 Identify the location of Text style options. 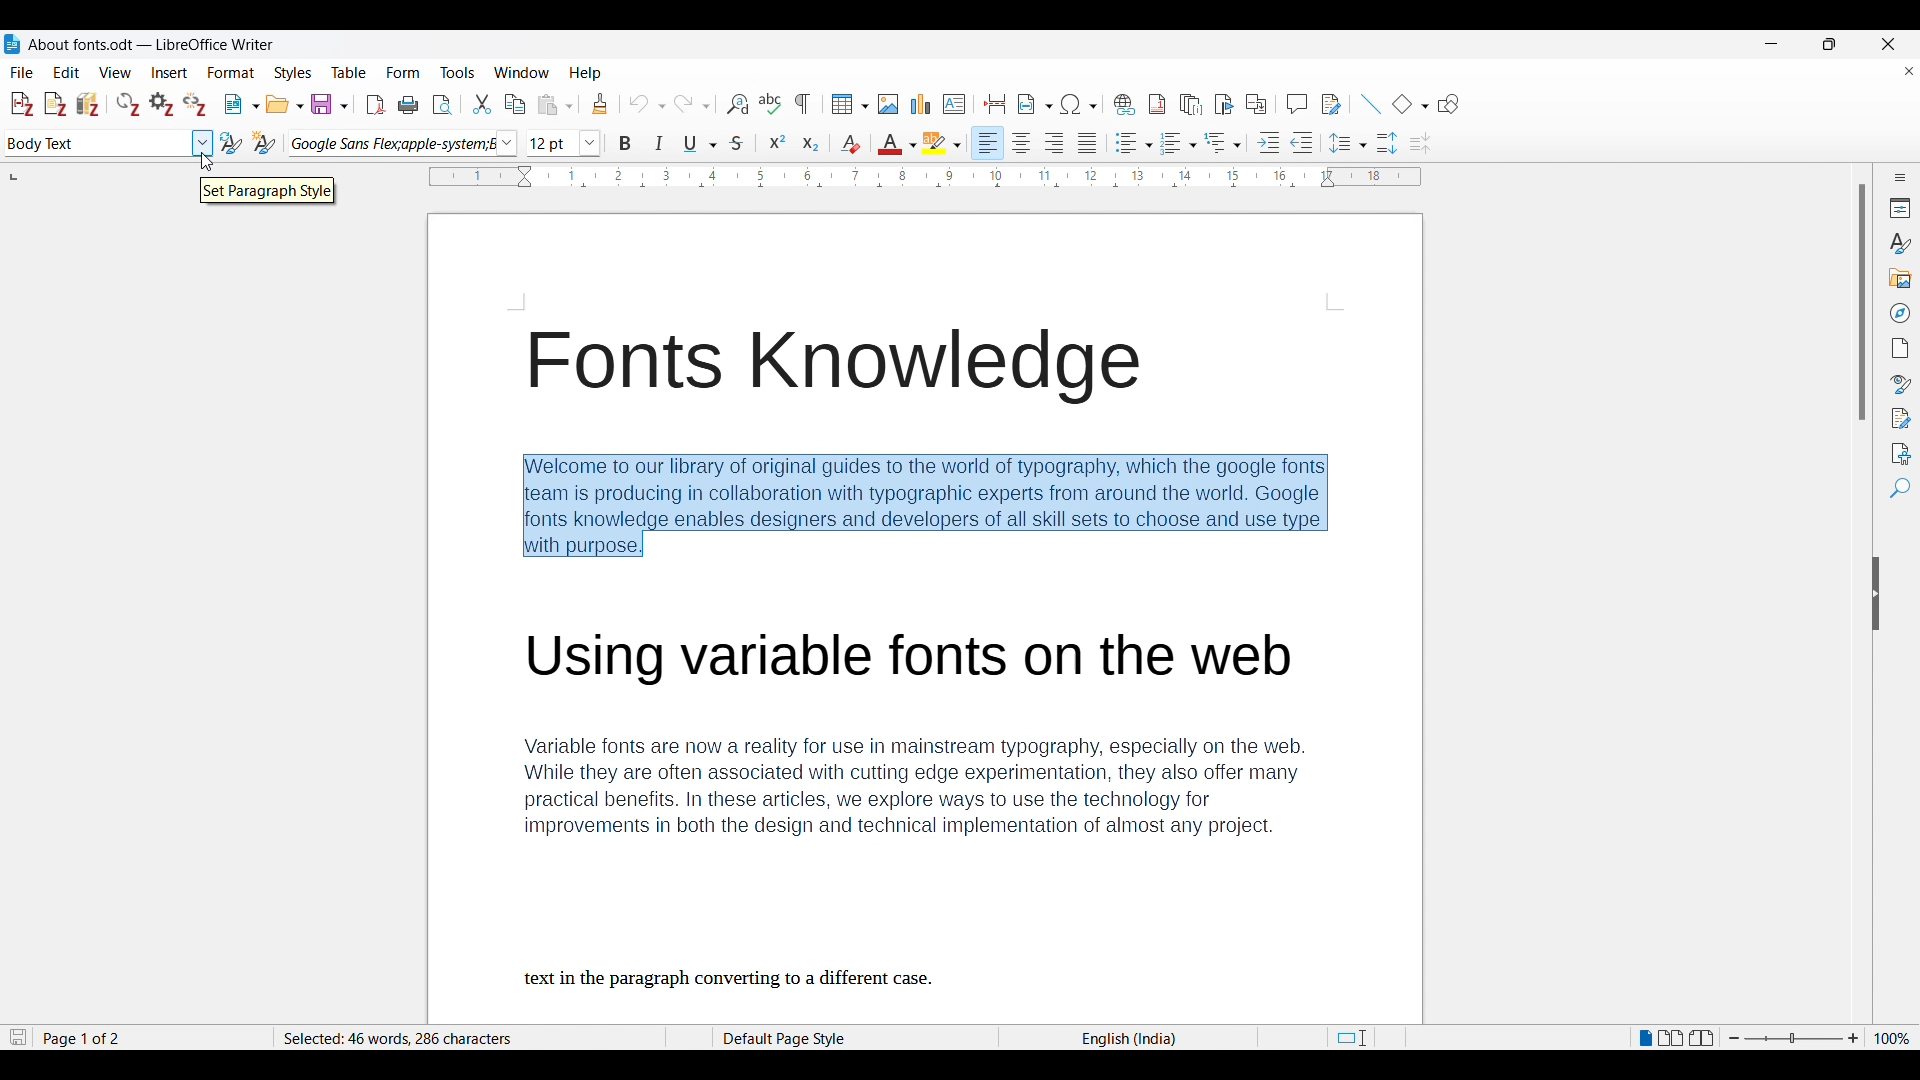
(97, 143).